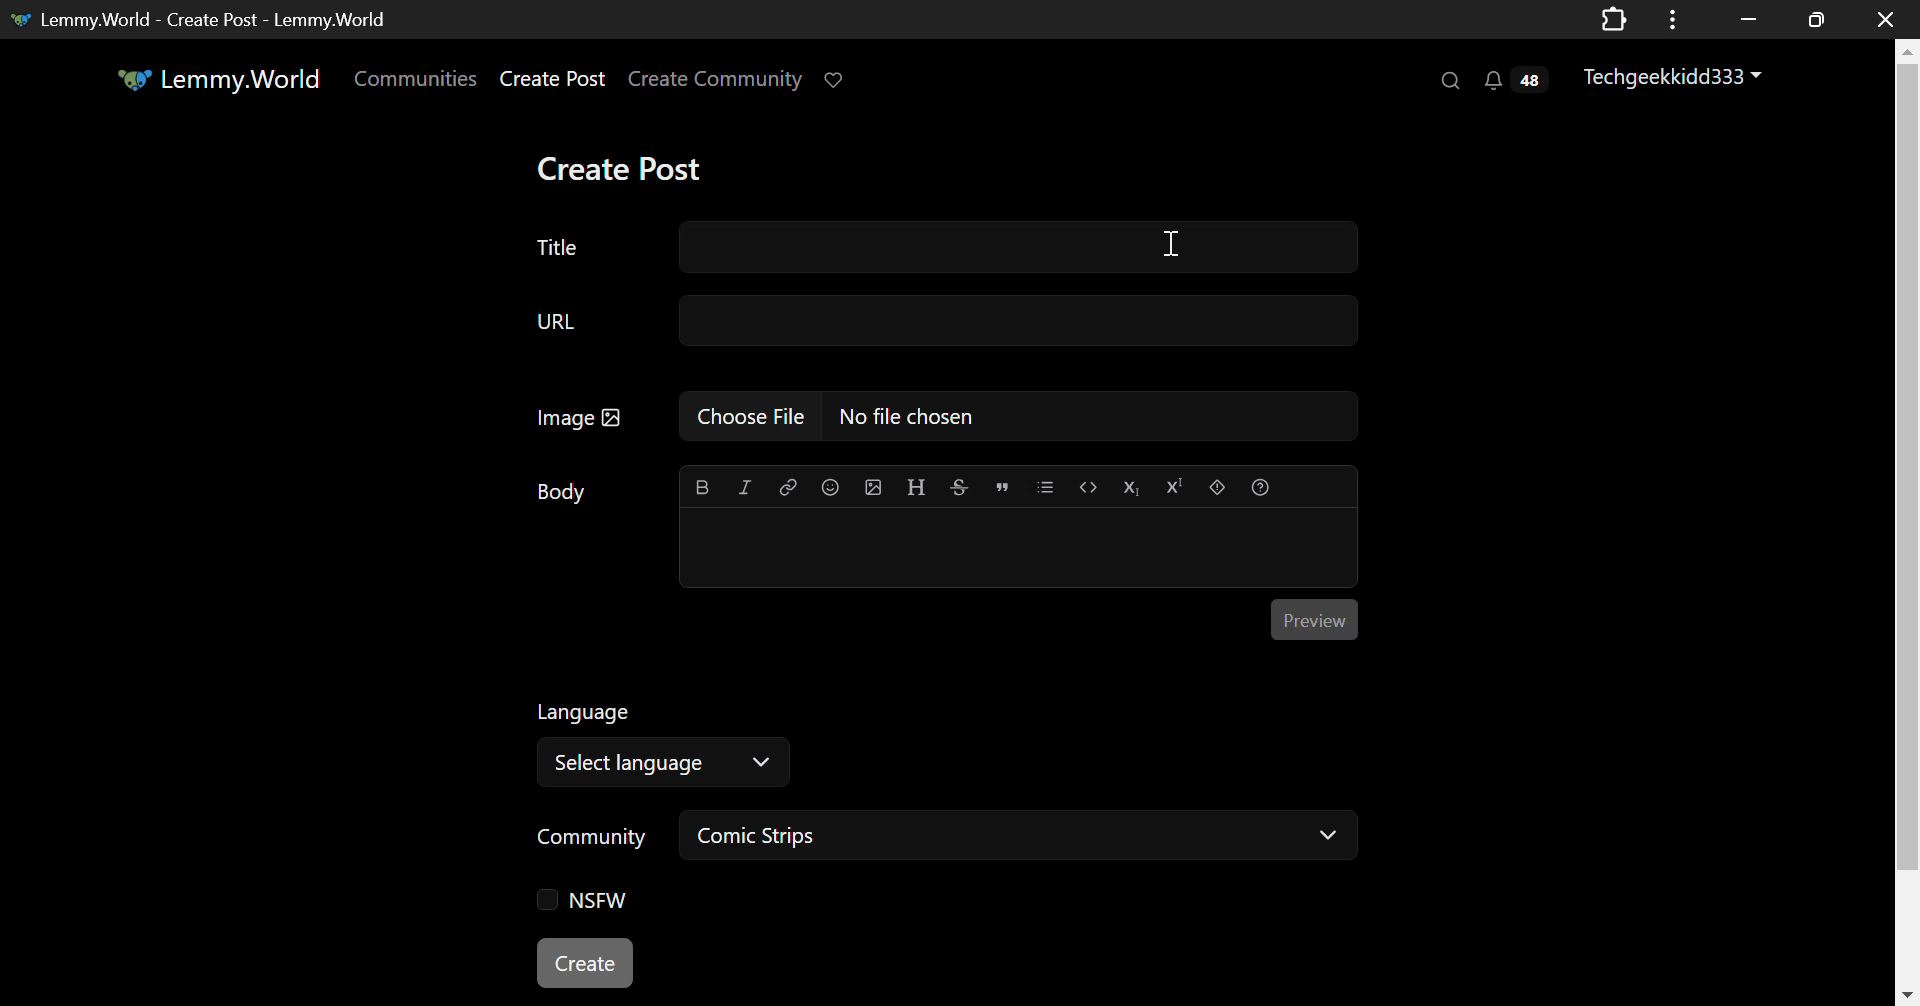 The image size is (1920, 1006). Describe the element at coordinates (218, 83) in the screenshot. I see `Lemmy.World` at that location.